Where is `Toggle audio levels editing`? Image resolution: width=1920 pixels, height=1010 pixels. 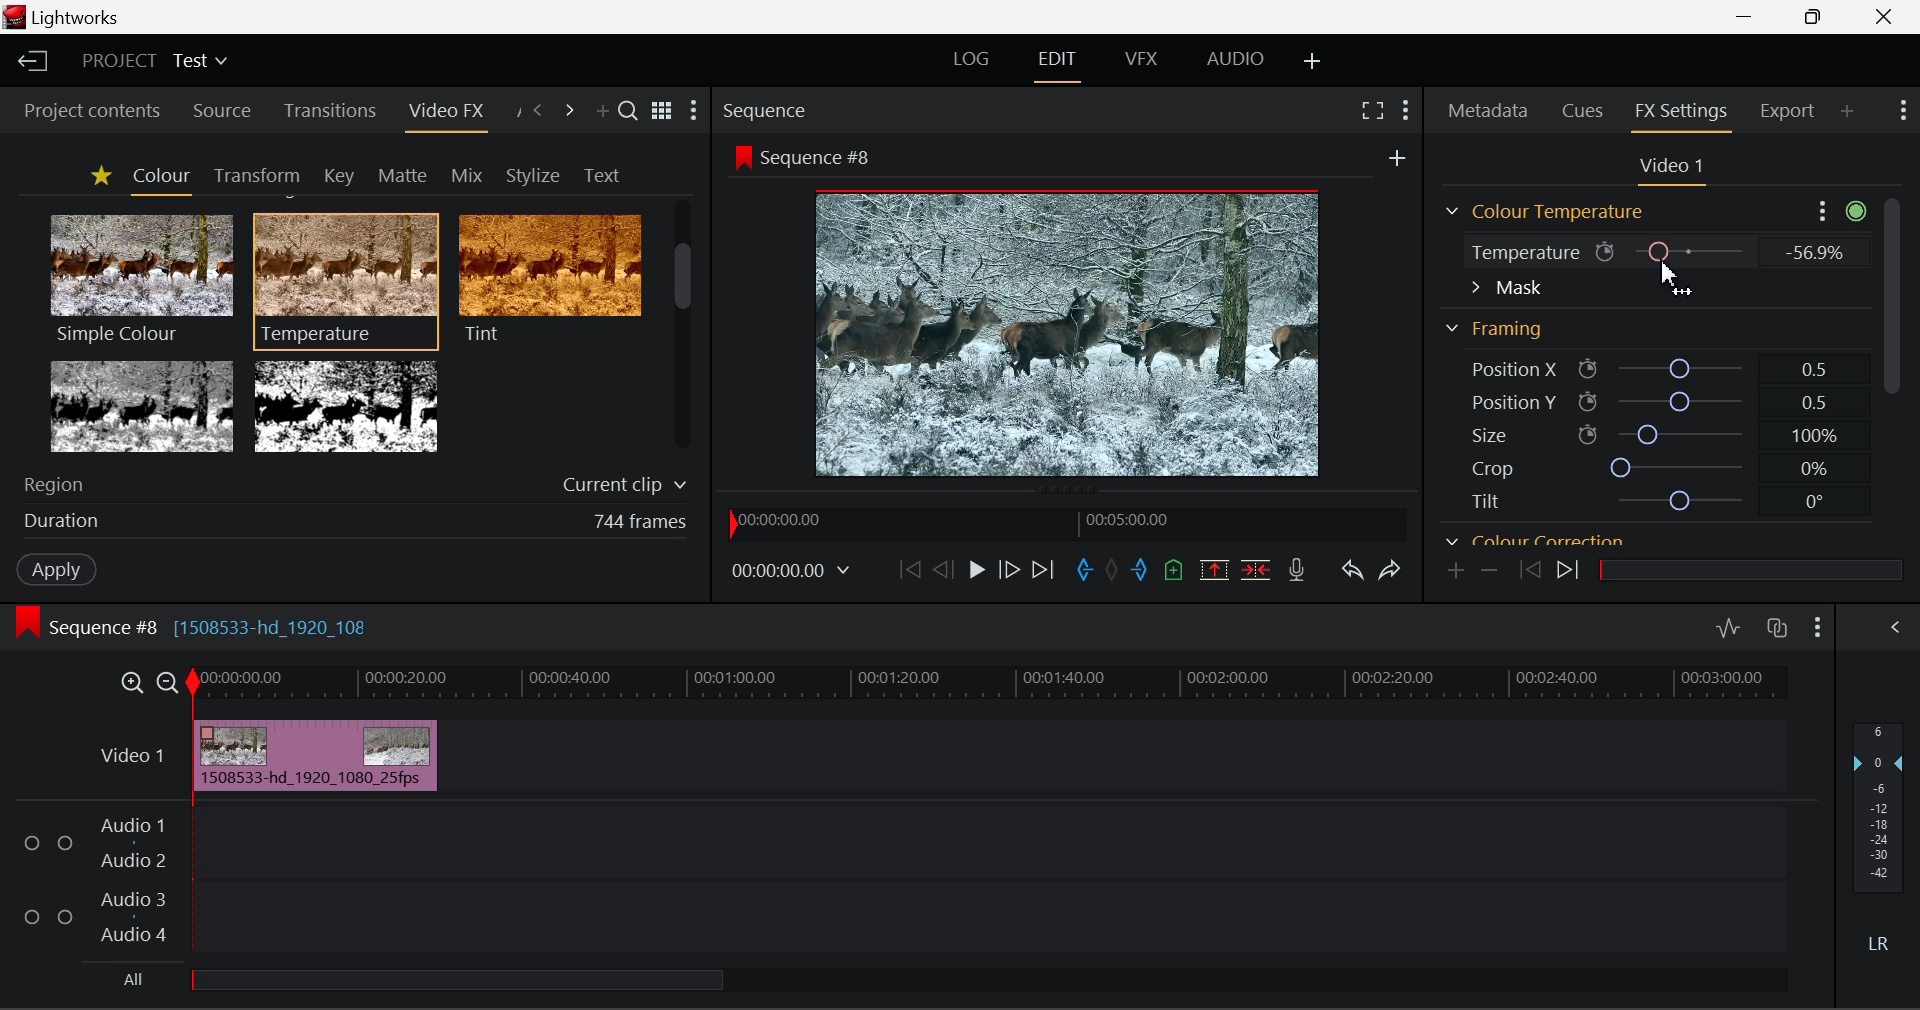
Toggle audio levels editing is located at coordinates (1727, 625).